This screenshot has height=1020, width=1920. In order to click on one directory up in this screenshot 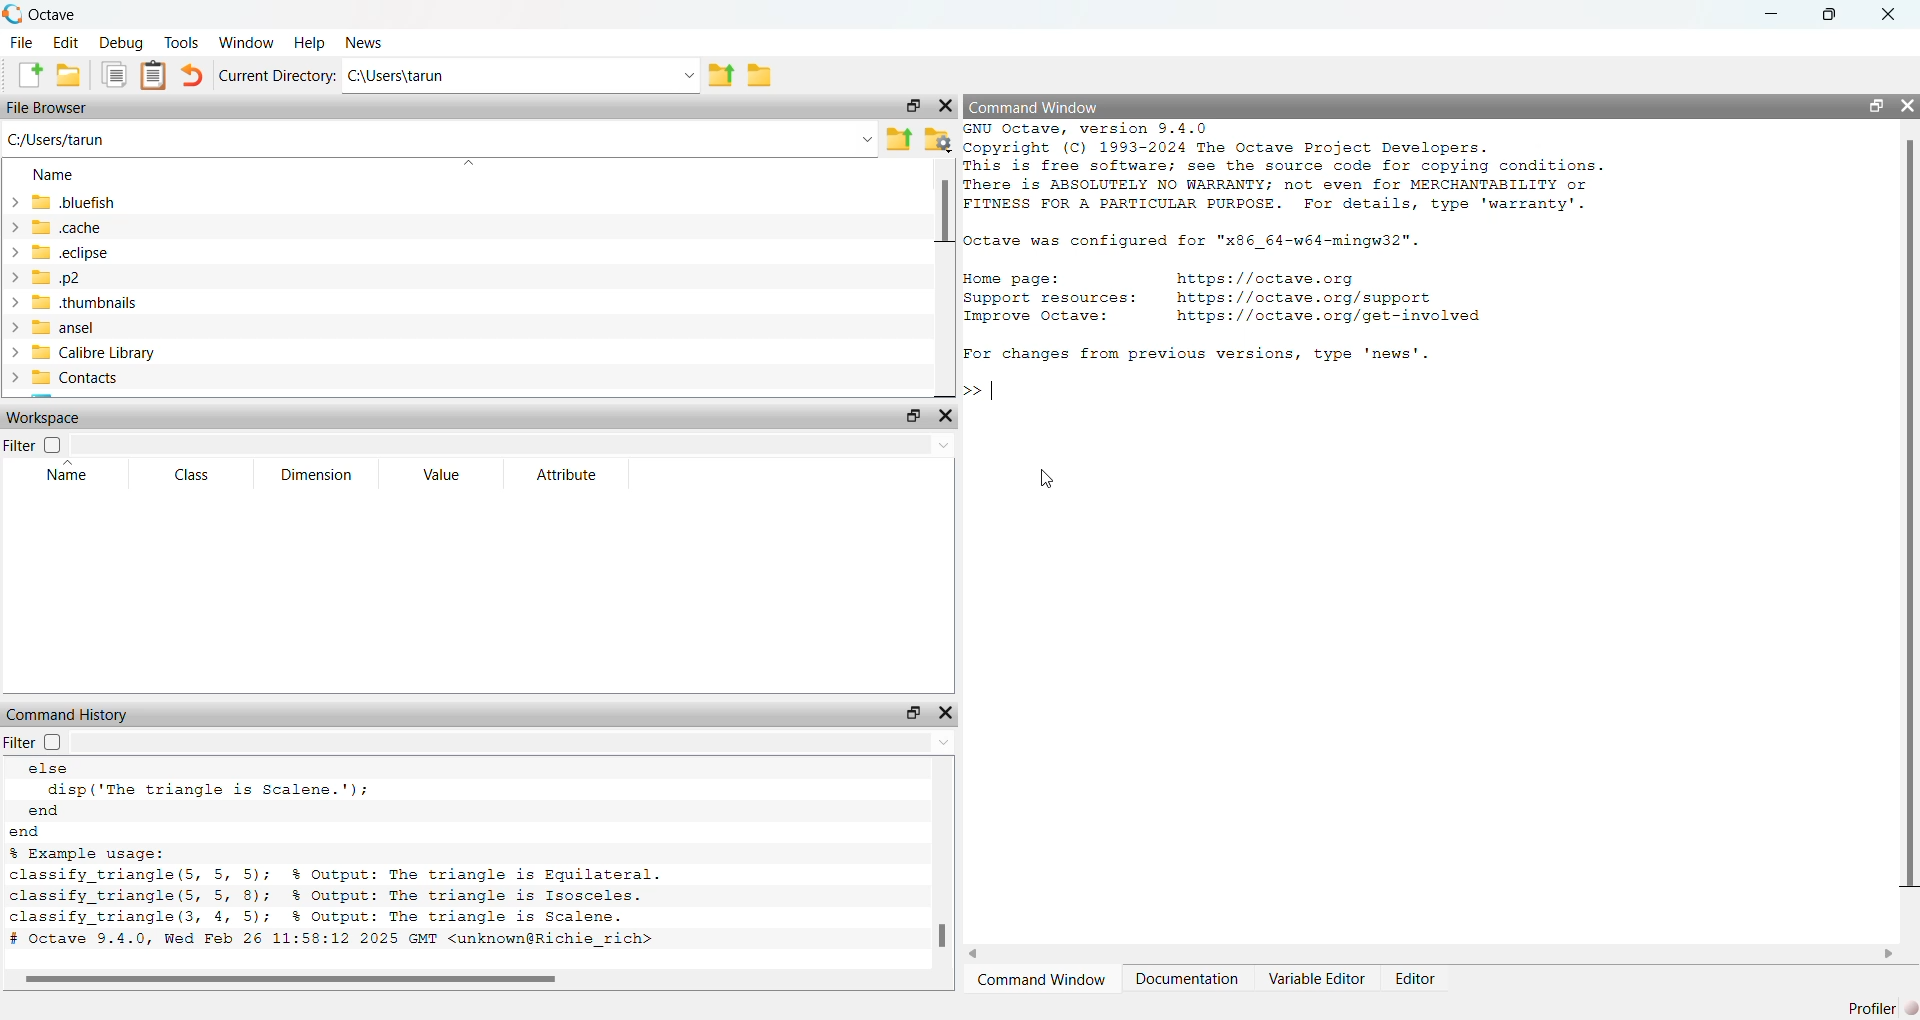, I will do `click(719, 75)`.